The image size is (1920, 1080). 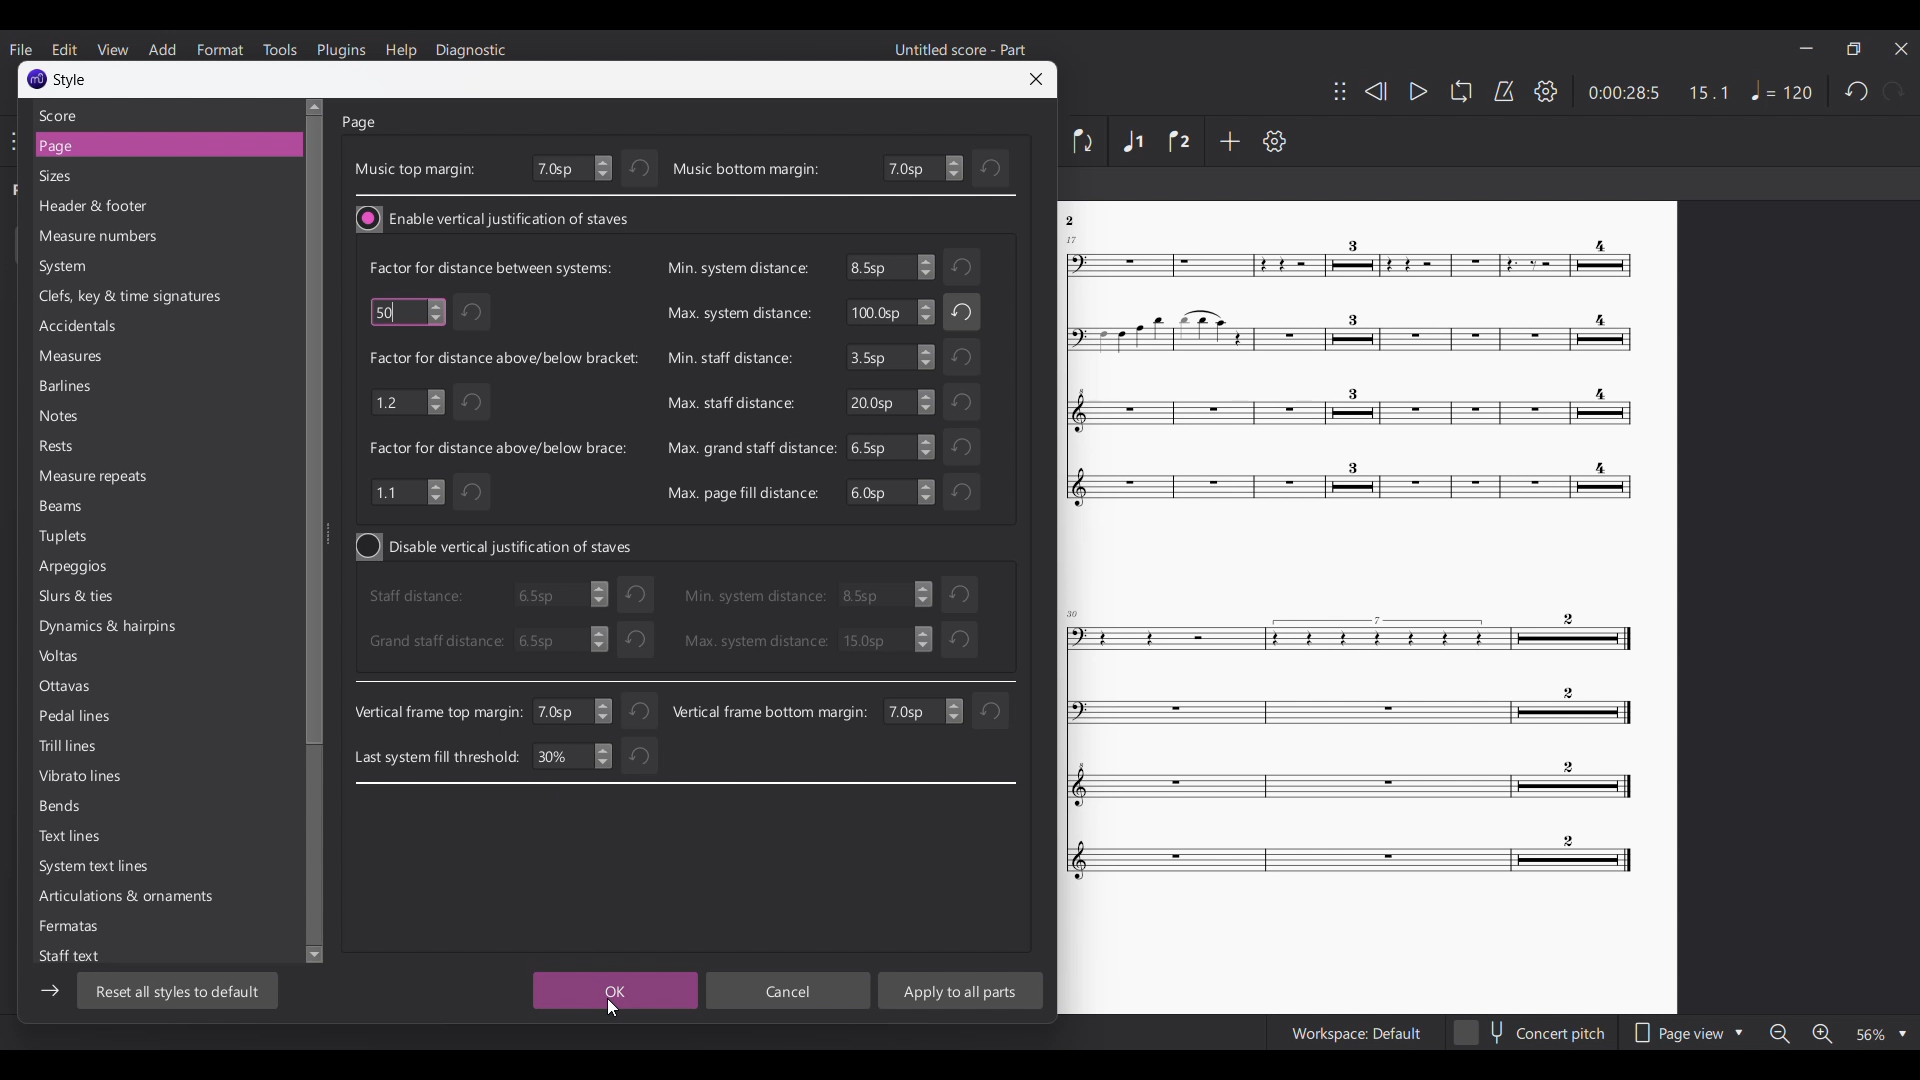 I want to click on 100 sp, so click(x=889, y=314).